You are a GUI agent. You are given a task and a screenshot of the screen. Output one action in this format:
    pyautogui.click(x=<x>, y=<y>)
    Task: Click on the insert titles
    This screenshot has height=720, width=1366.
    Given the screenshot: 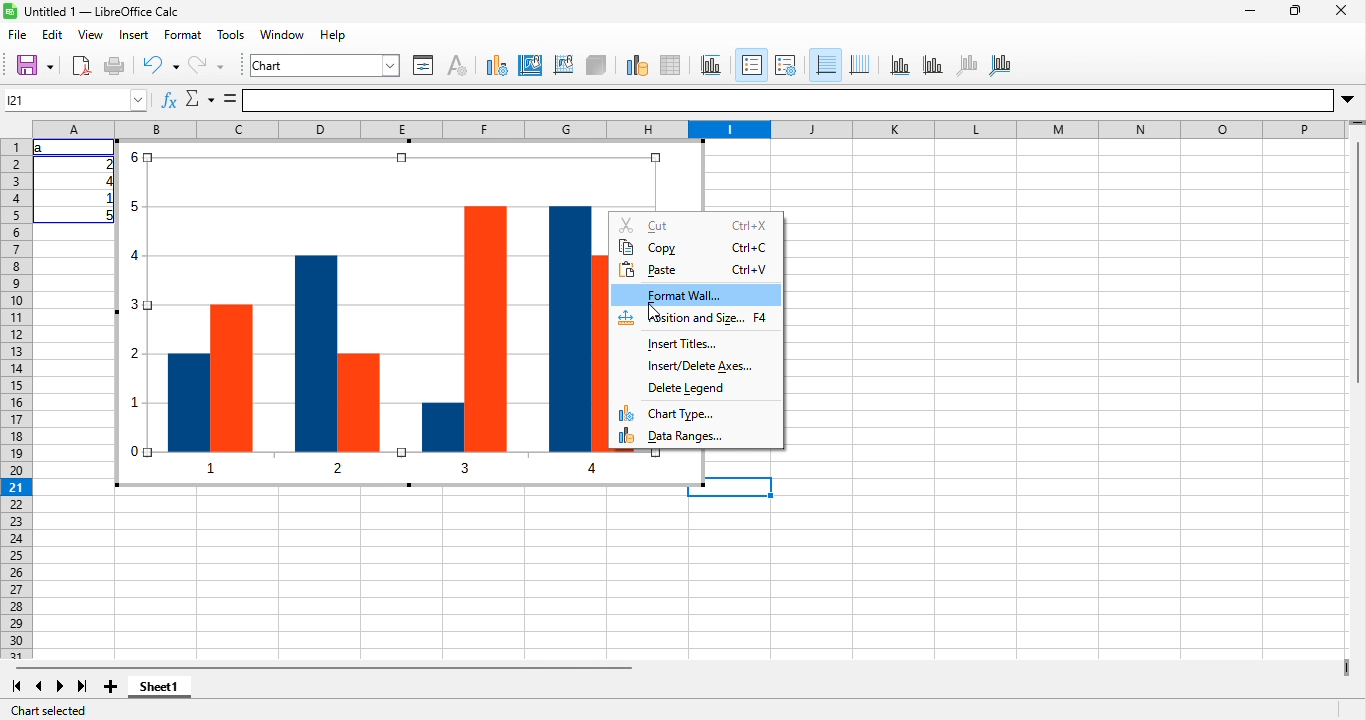 What is the action you would take?
    pyautogui.click(x=696, y=344)
    